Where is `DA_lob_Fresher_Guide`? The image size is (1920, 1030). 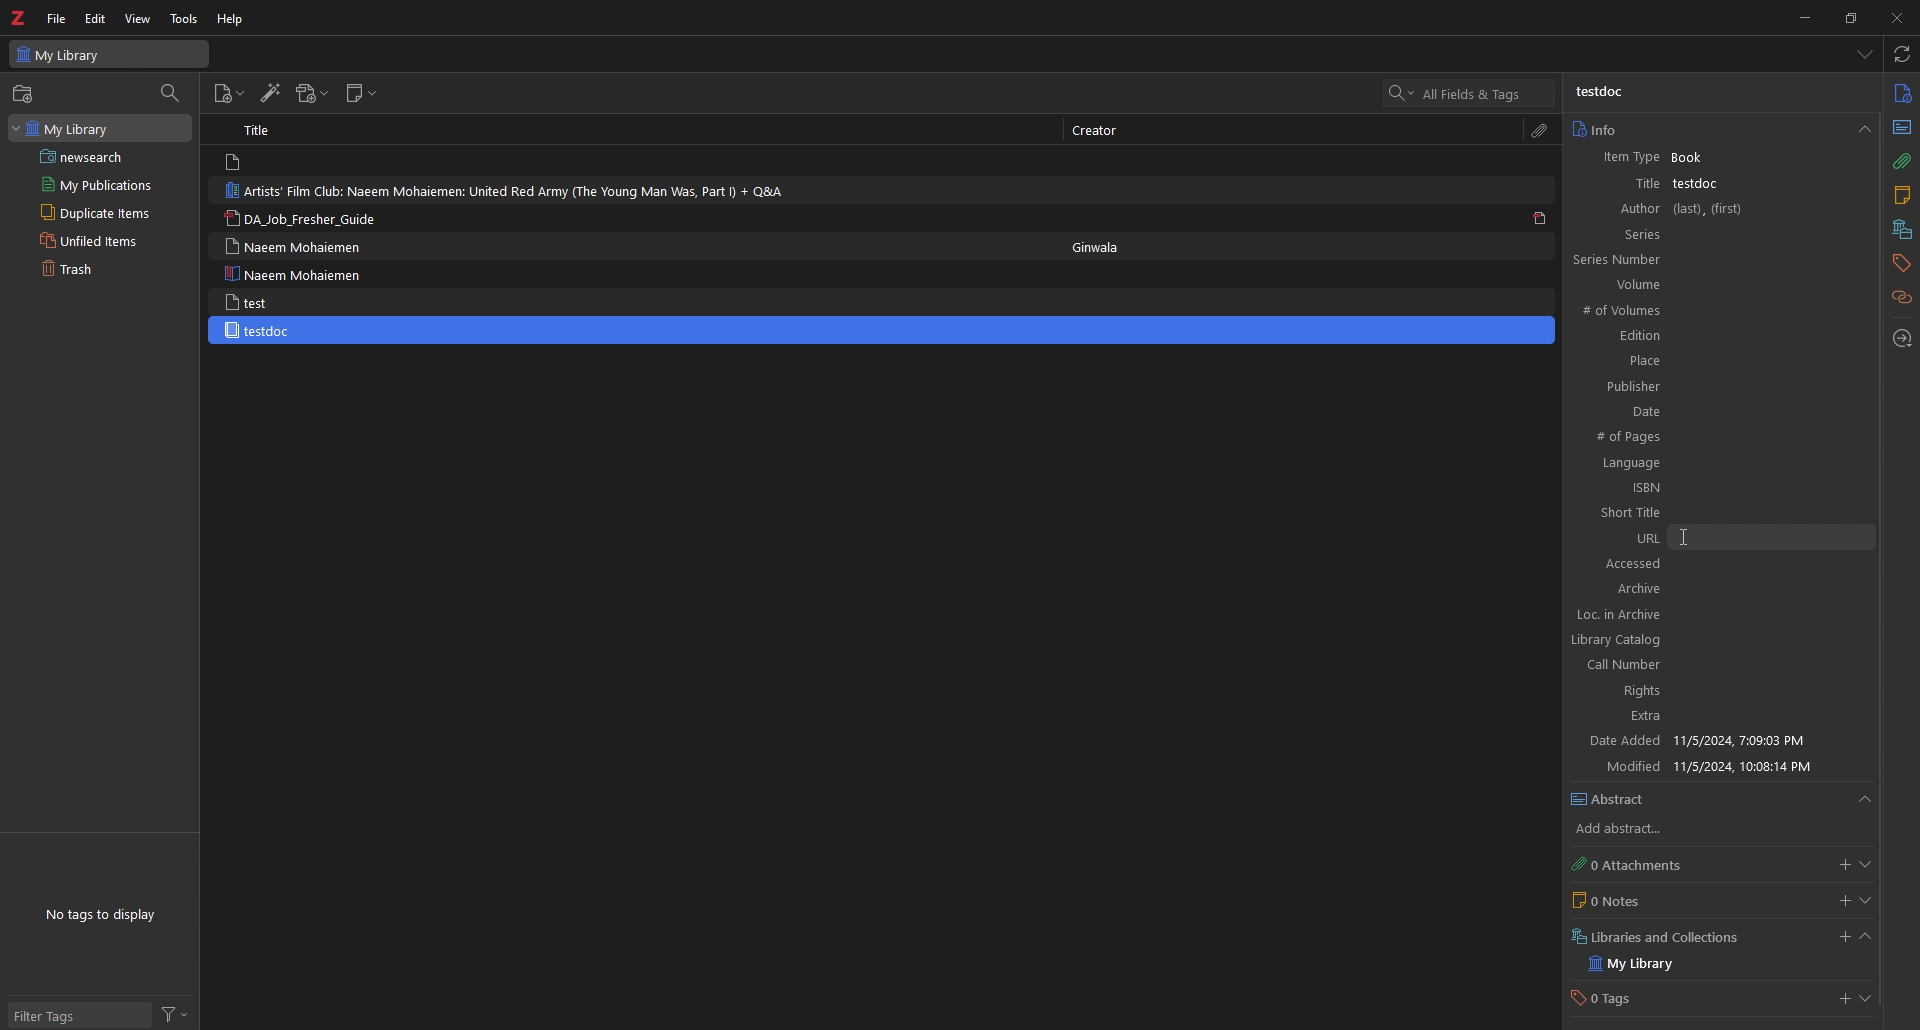
DA_lob_Fresher_Guide is located at coordinates (304, 220).